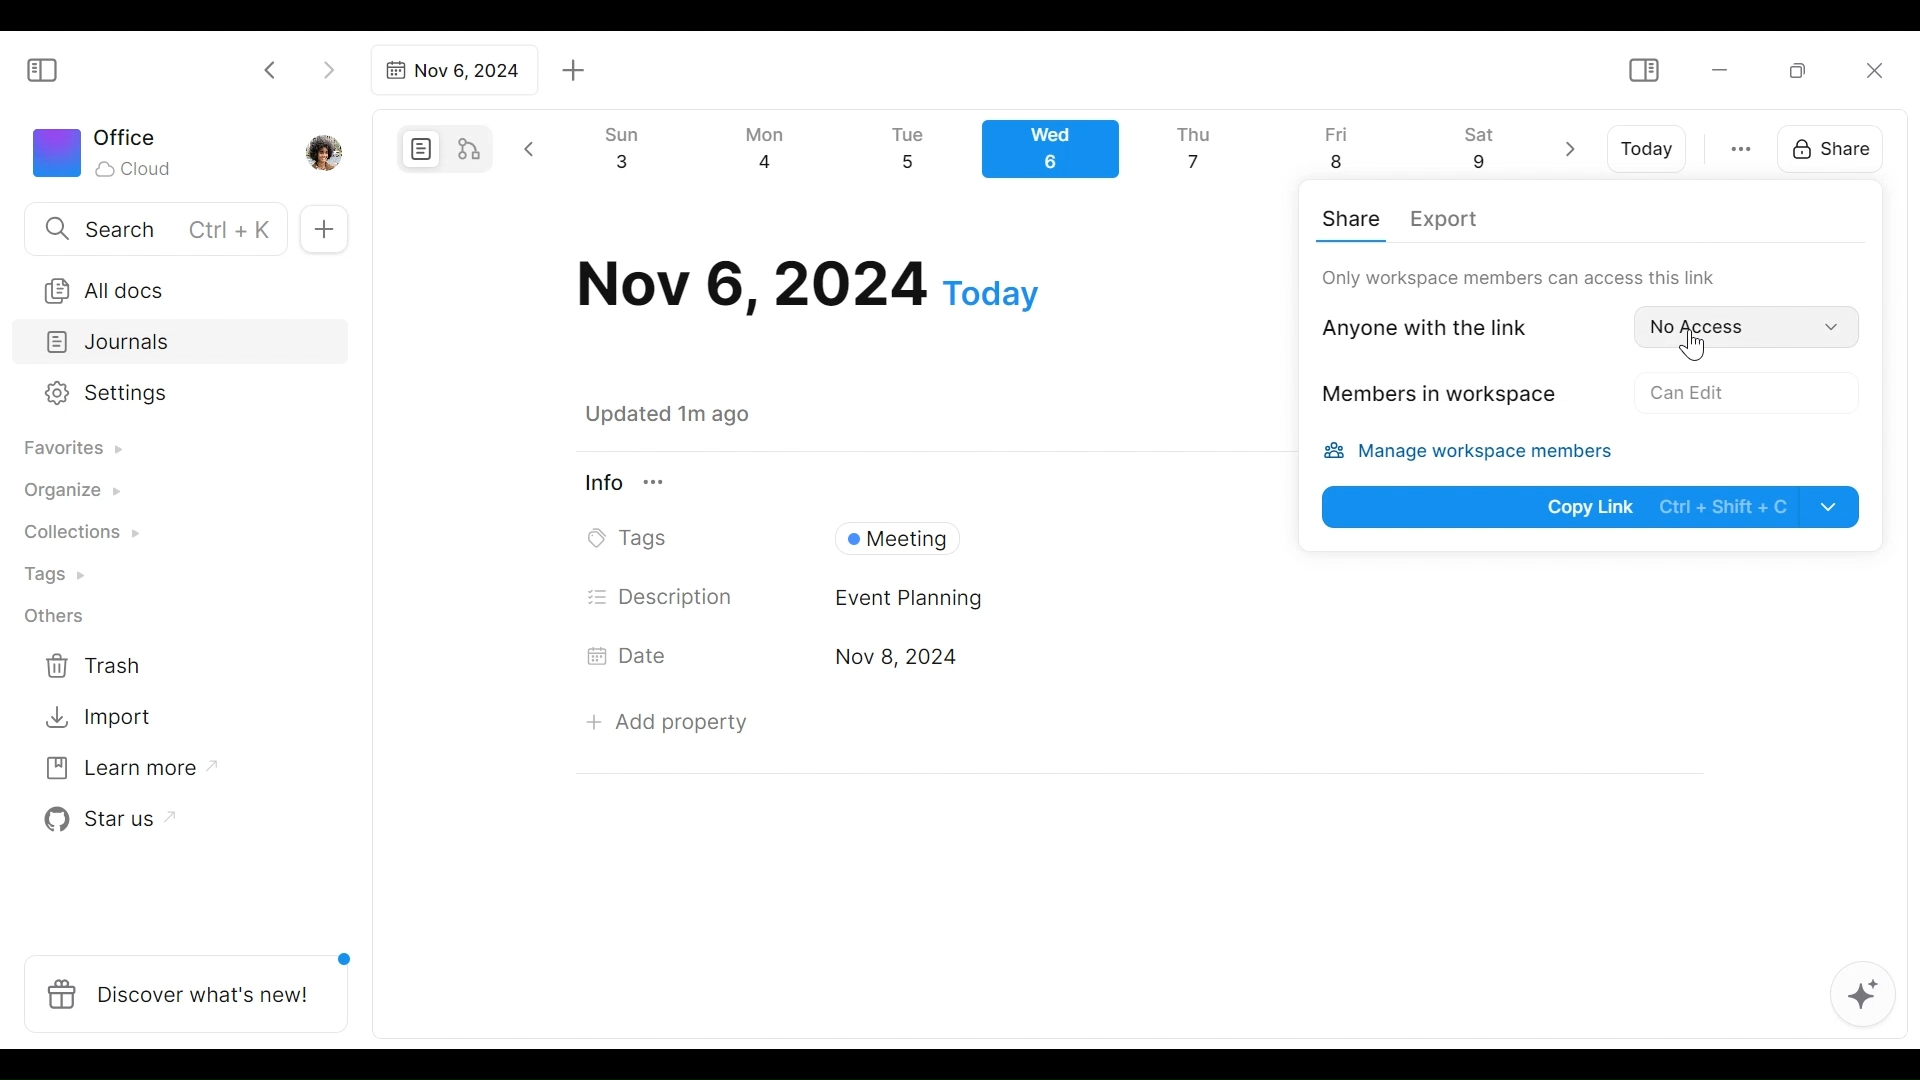 Image resolution: width=1920 pixels, height=1080 pixels. Describe the element at coordinates (1059, 154) in the screenshot. I see `Calendar` at that location.